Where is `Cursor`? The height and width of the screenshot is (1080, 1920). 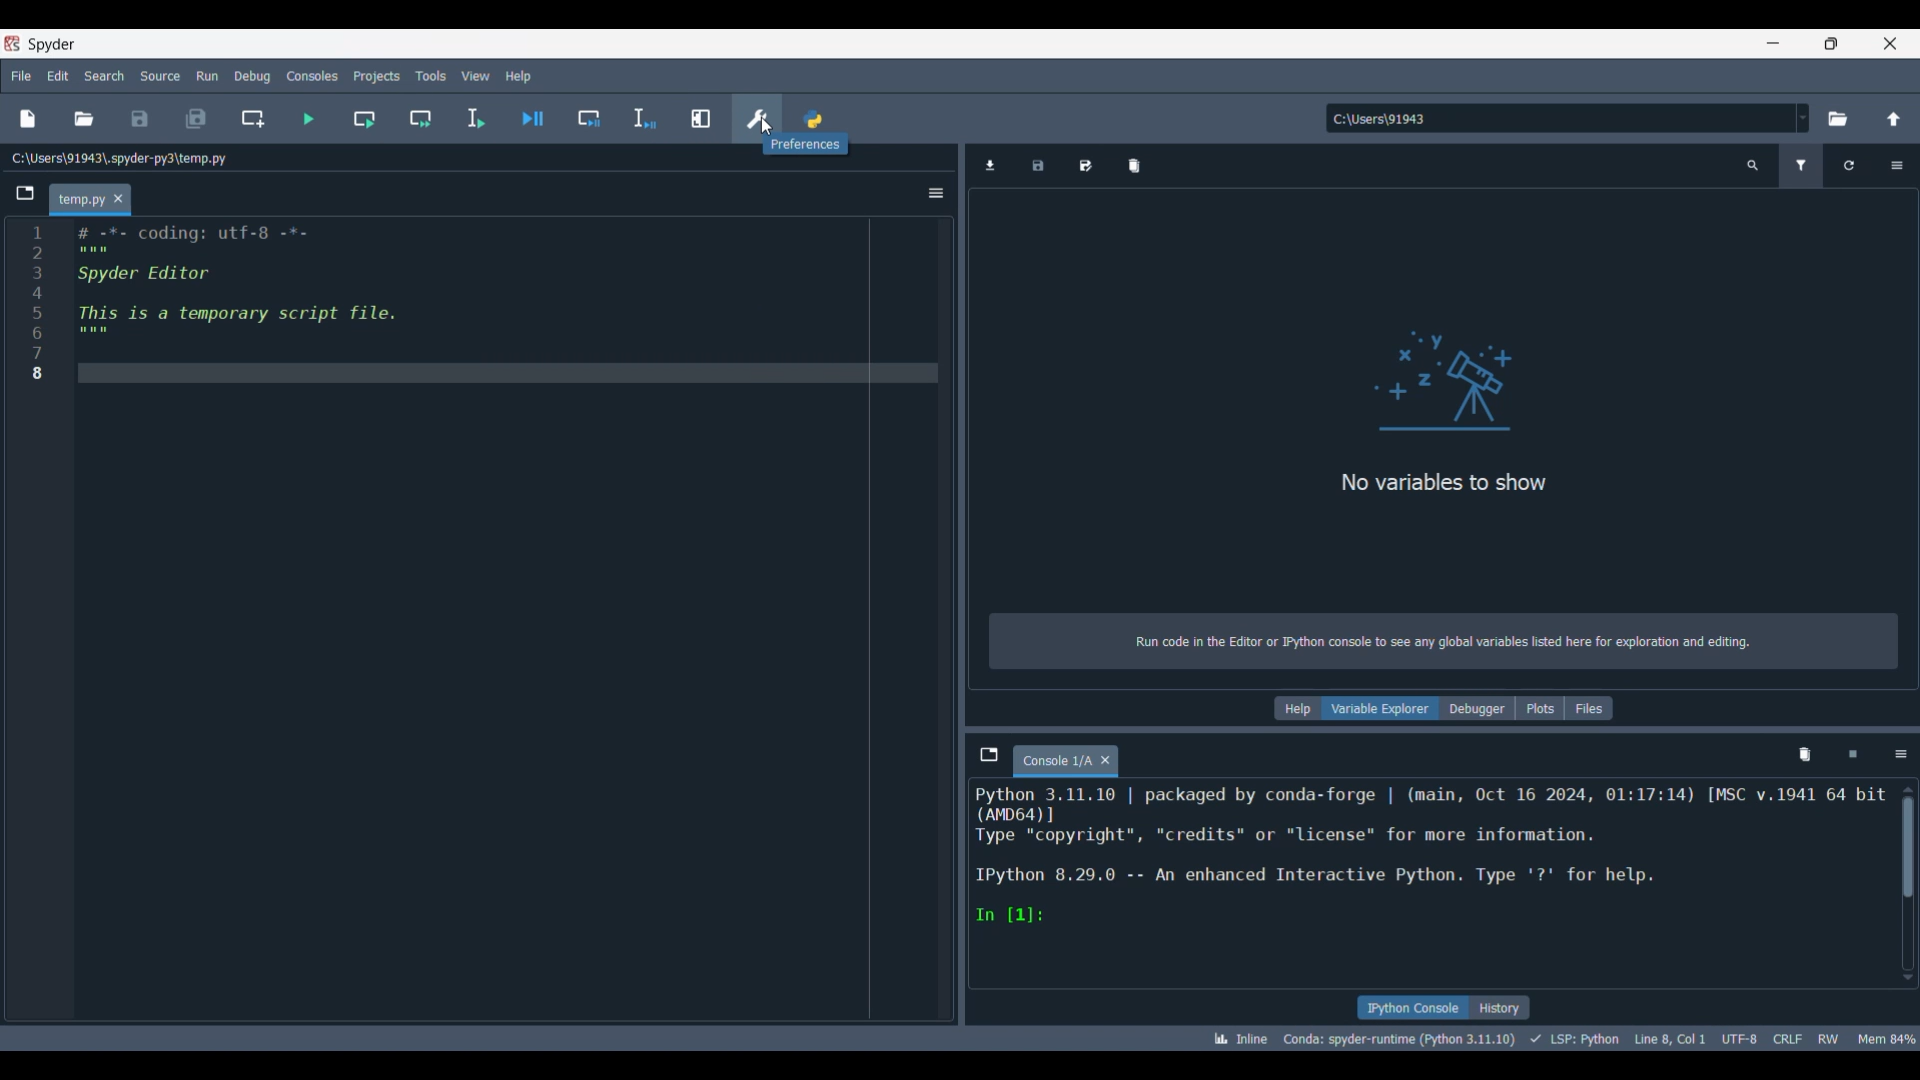
Cursor is located at coordinates (763, 129).